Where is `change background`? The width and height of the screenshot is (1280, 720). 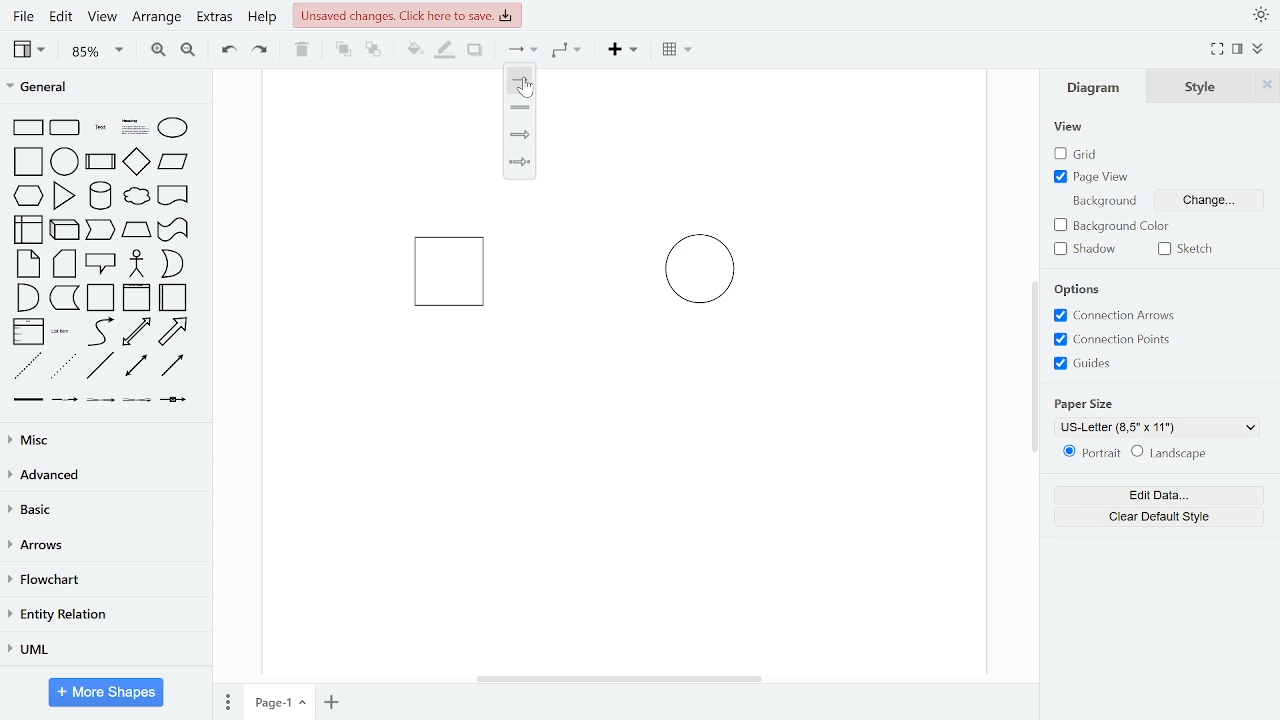 change background is located at coordinates (1206, 203).